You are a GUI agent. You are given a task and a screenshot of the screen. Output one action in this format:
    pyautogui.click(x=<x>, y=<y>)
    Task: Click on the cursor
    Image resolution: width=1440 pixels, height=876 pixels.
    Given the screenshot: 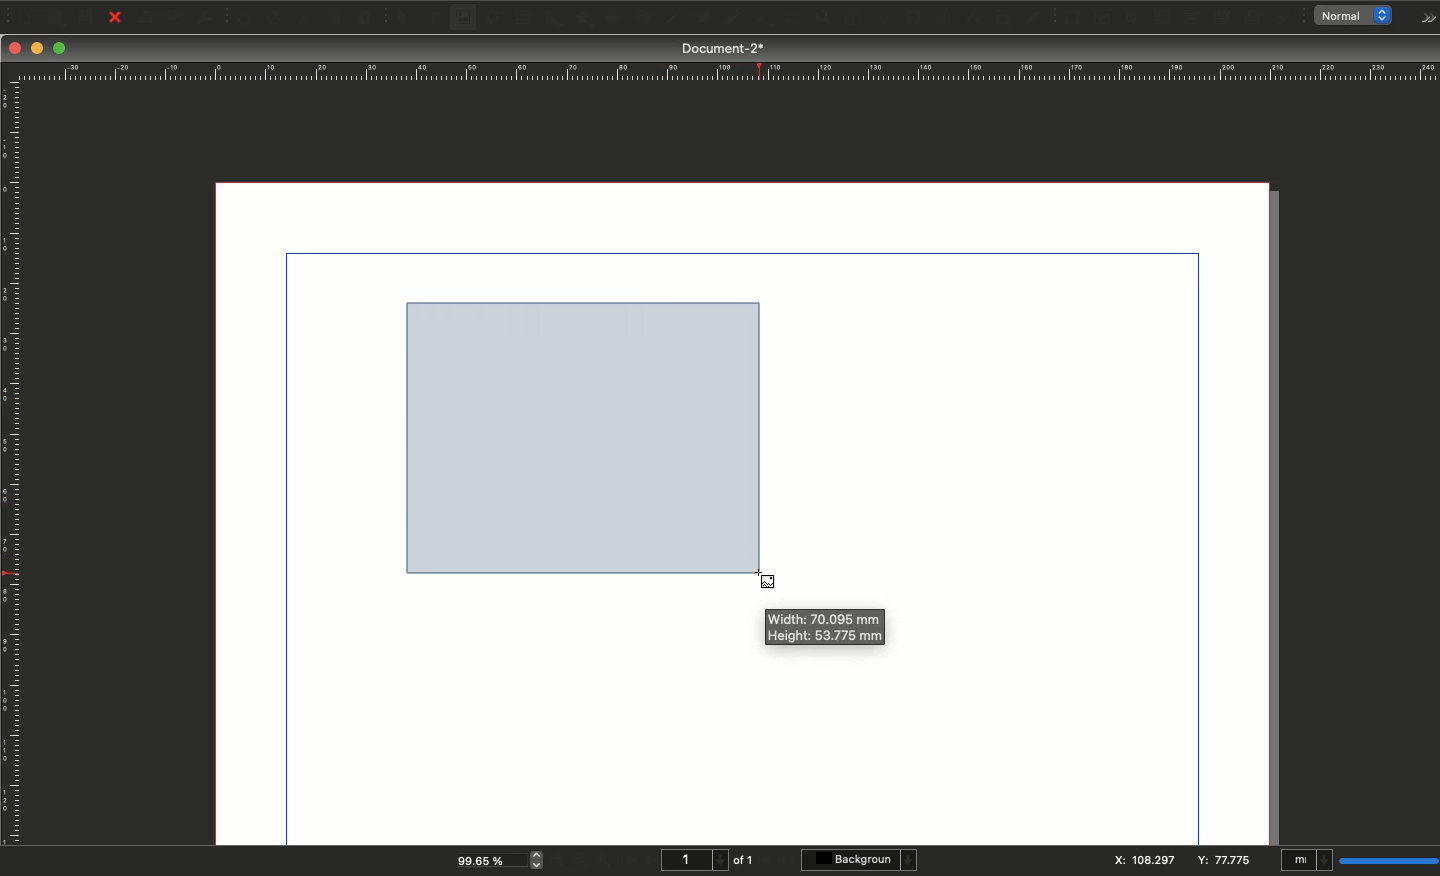 What is the action you would take?
    pyautogui.click(x=765, y=579)
    